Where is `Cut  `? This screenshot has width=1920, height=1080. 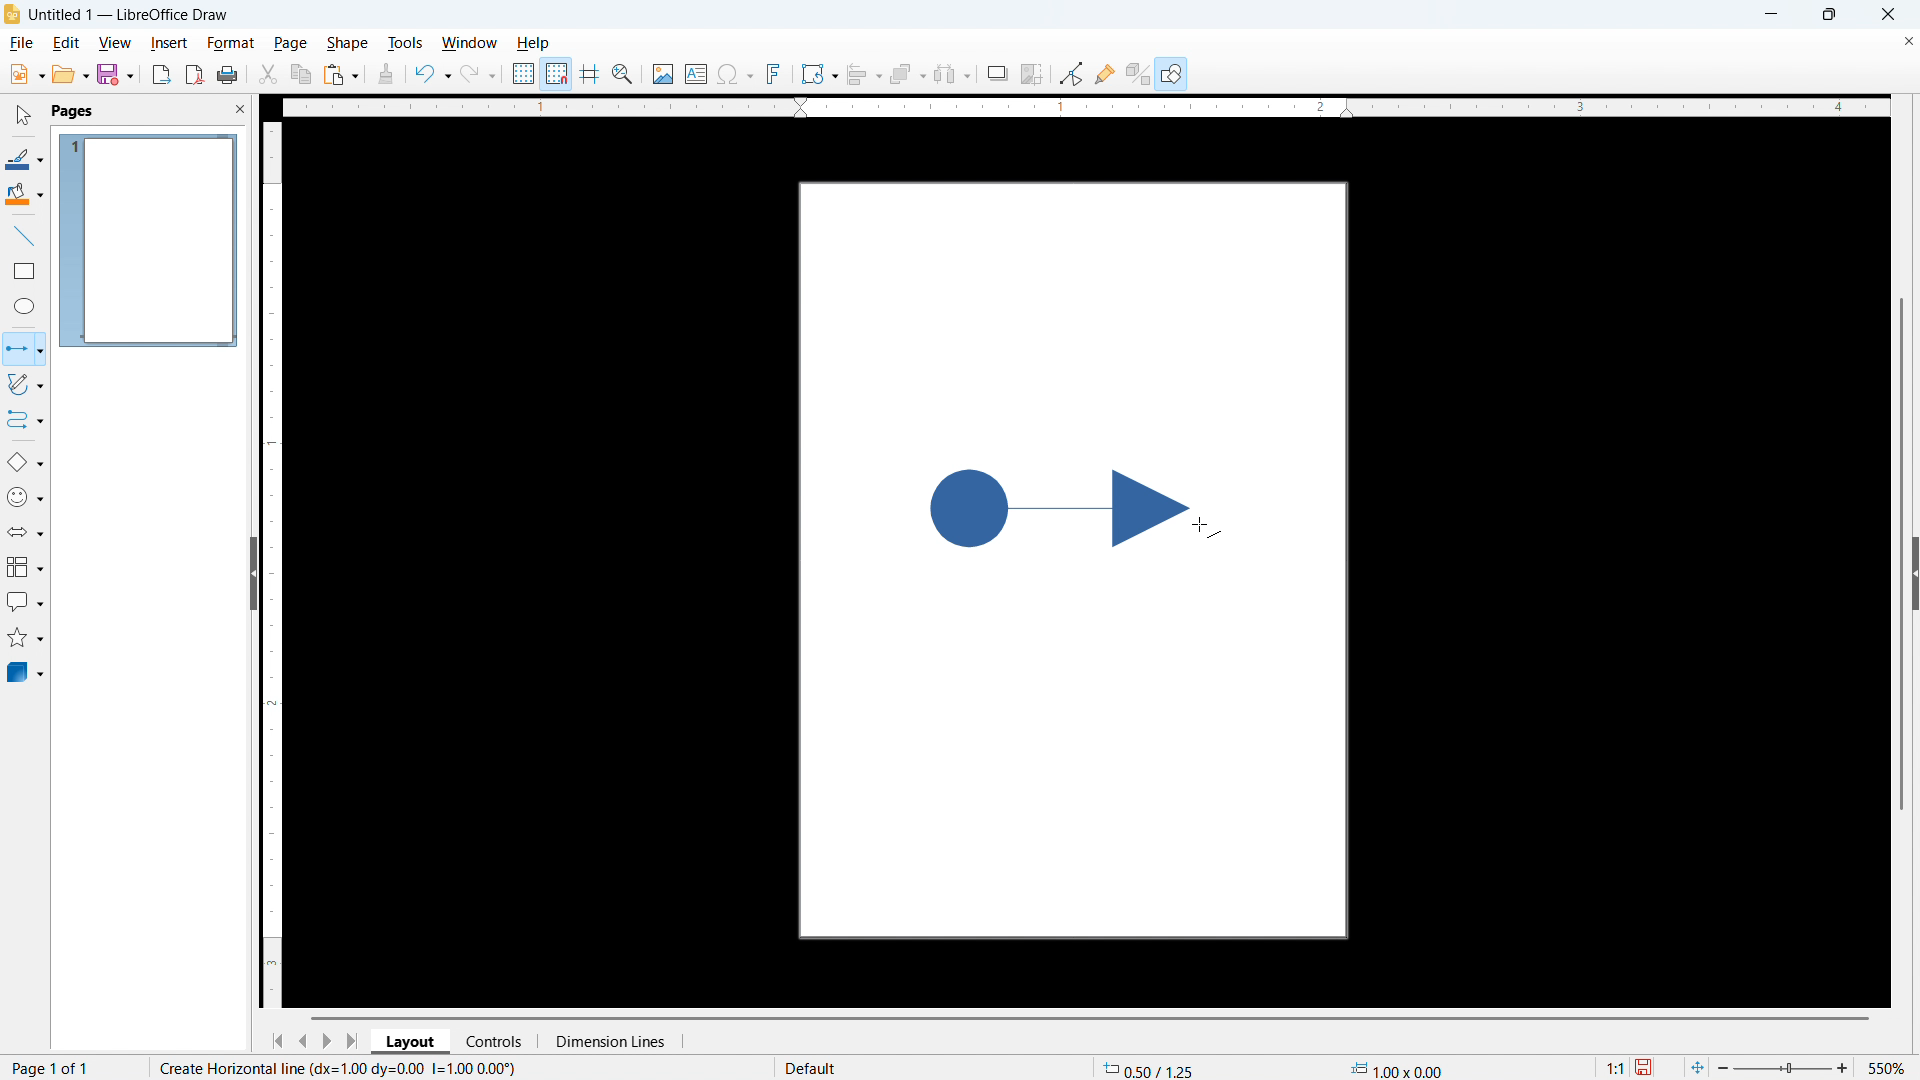 Cut   is located at coordinates (269, 75).